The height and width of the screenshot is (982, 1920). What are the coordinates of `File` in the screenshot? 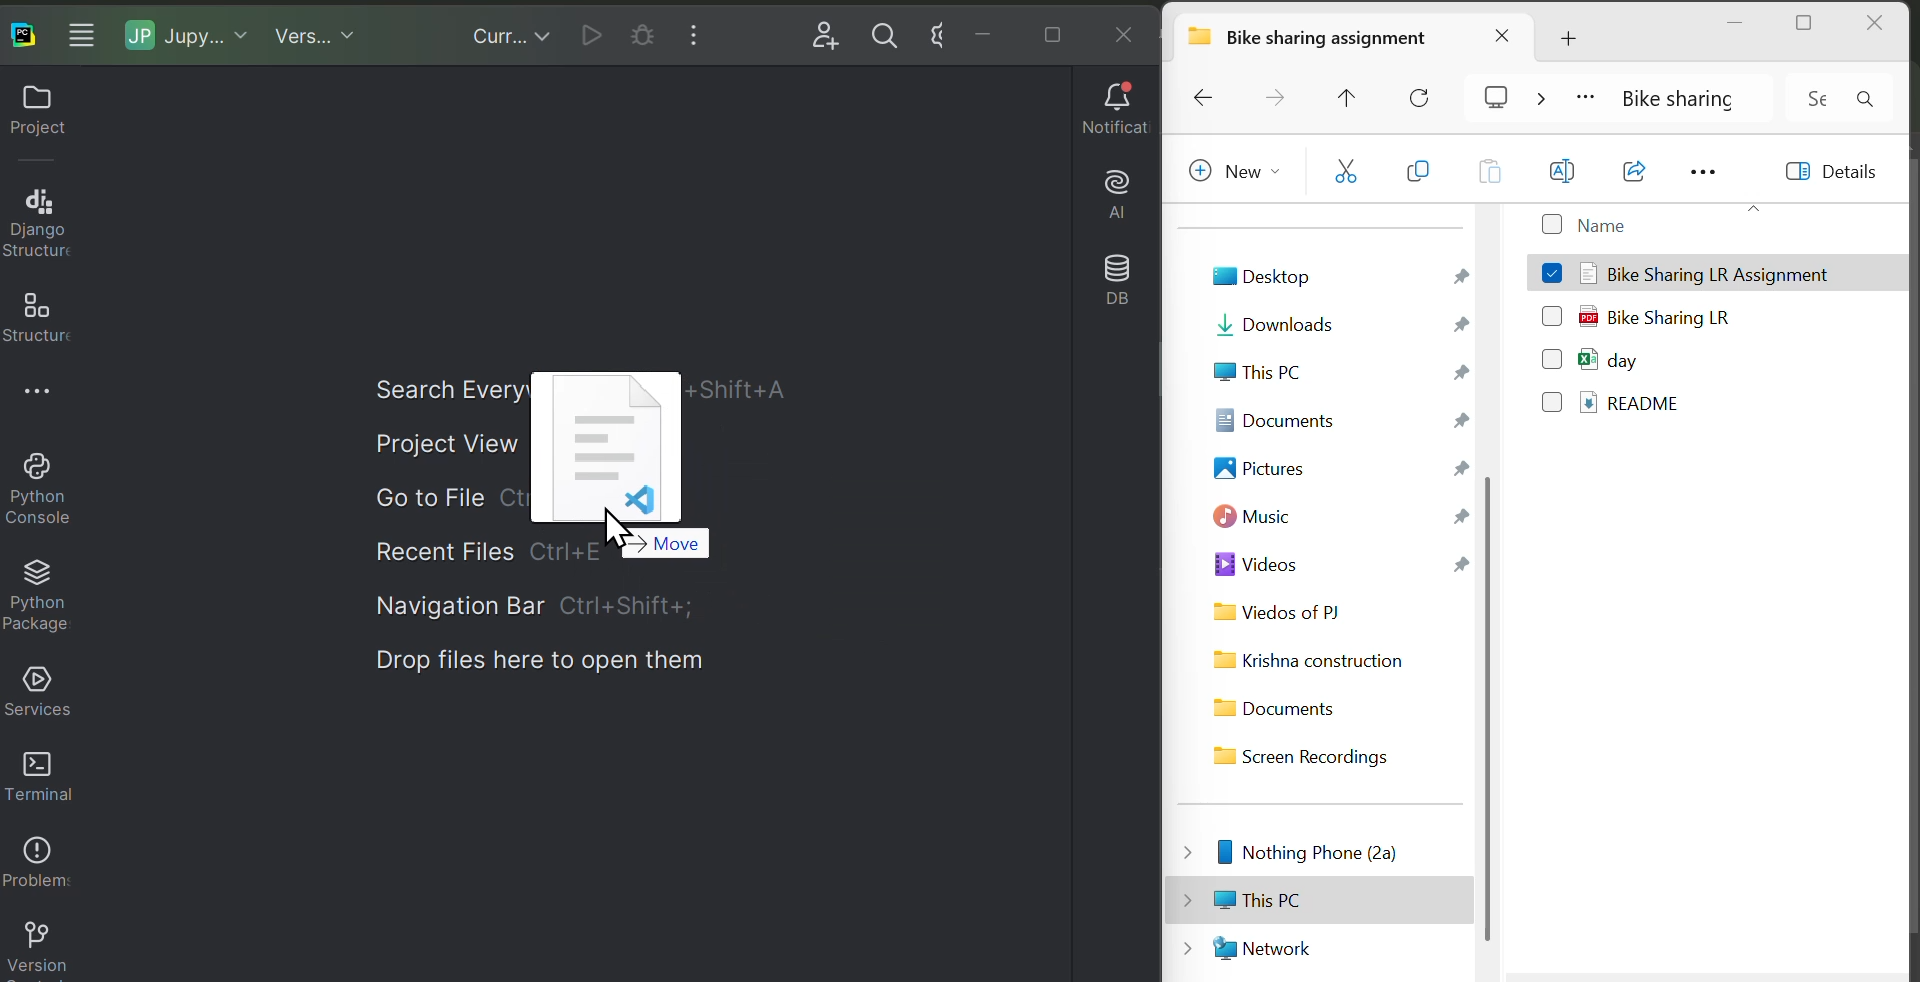 It's located at (617, 445).